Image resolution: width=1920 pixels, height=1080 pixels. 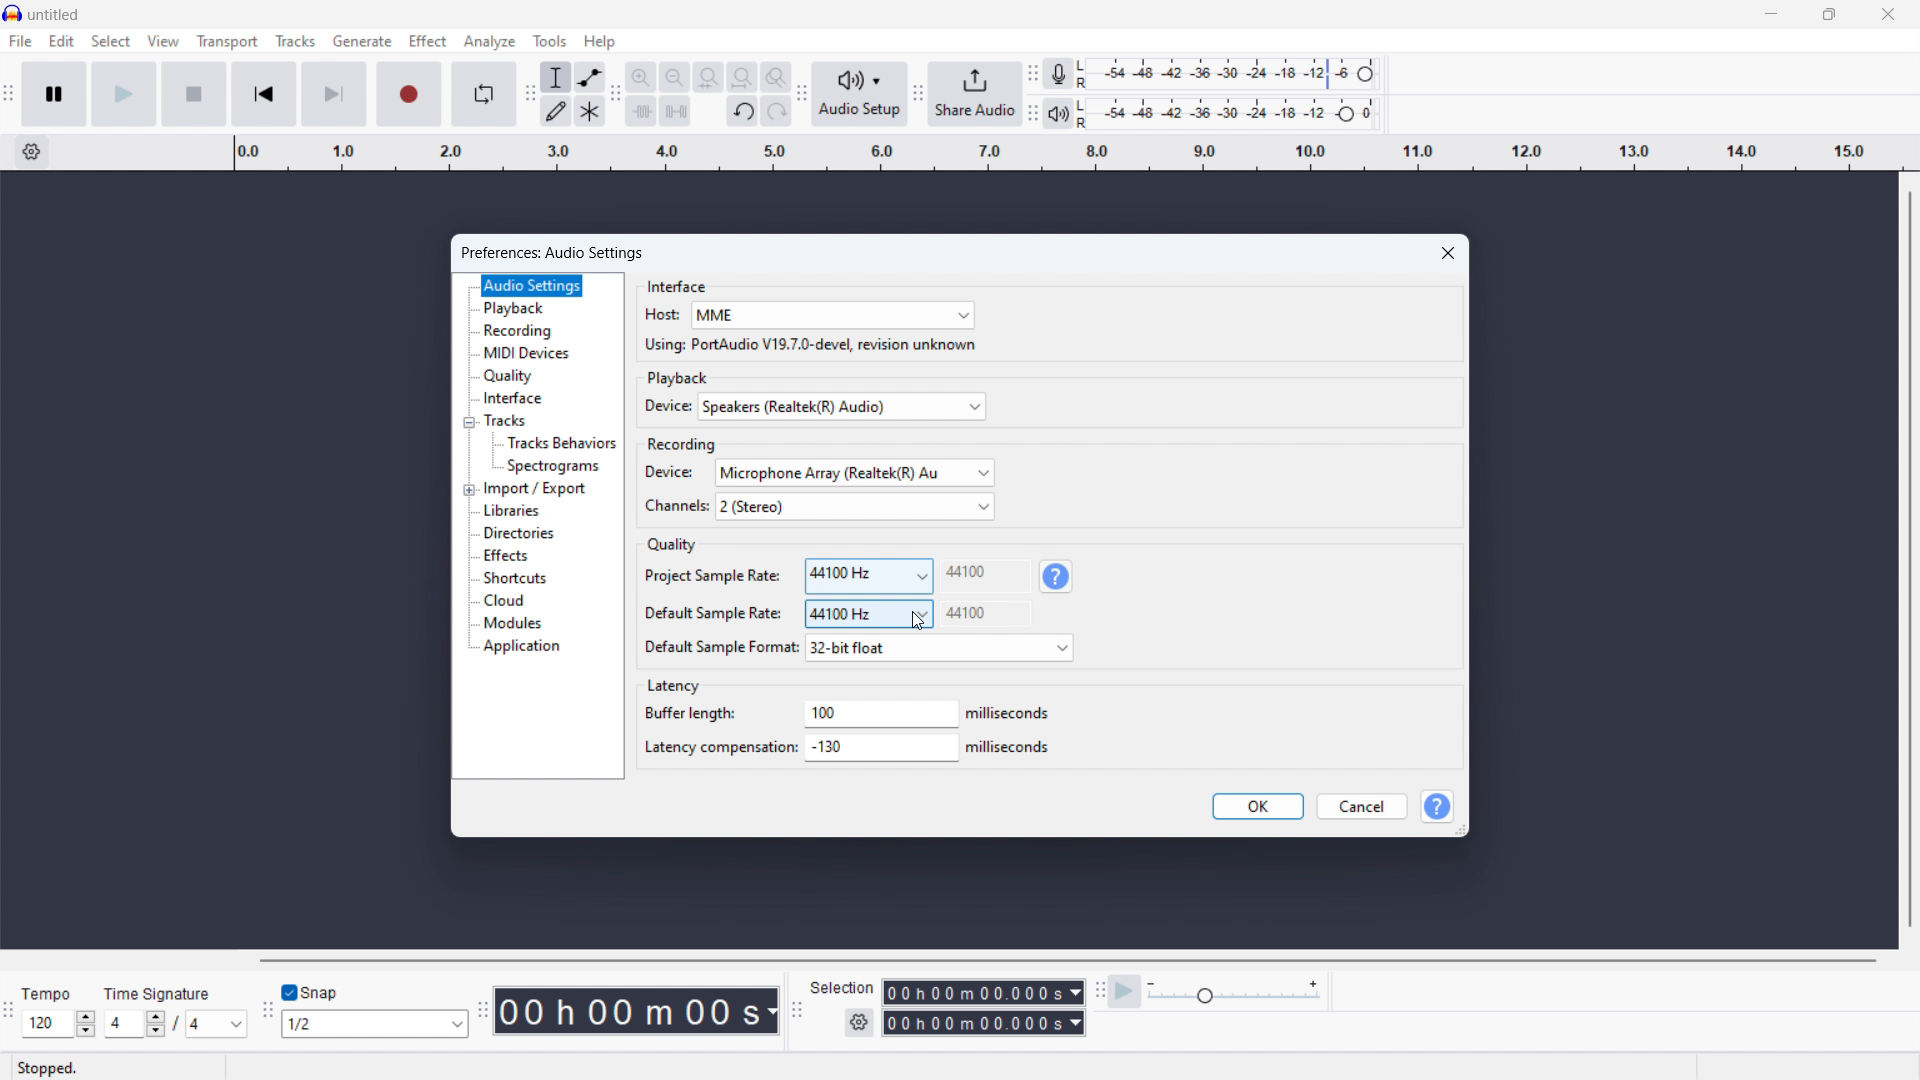 I want to click on expand, so click(x=468, y=489).